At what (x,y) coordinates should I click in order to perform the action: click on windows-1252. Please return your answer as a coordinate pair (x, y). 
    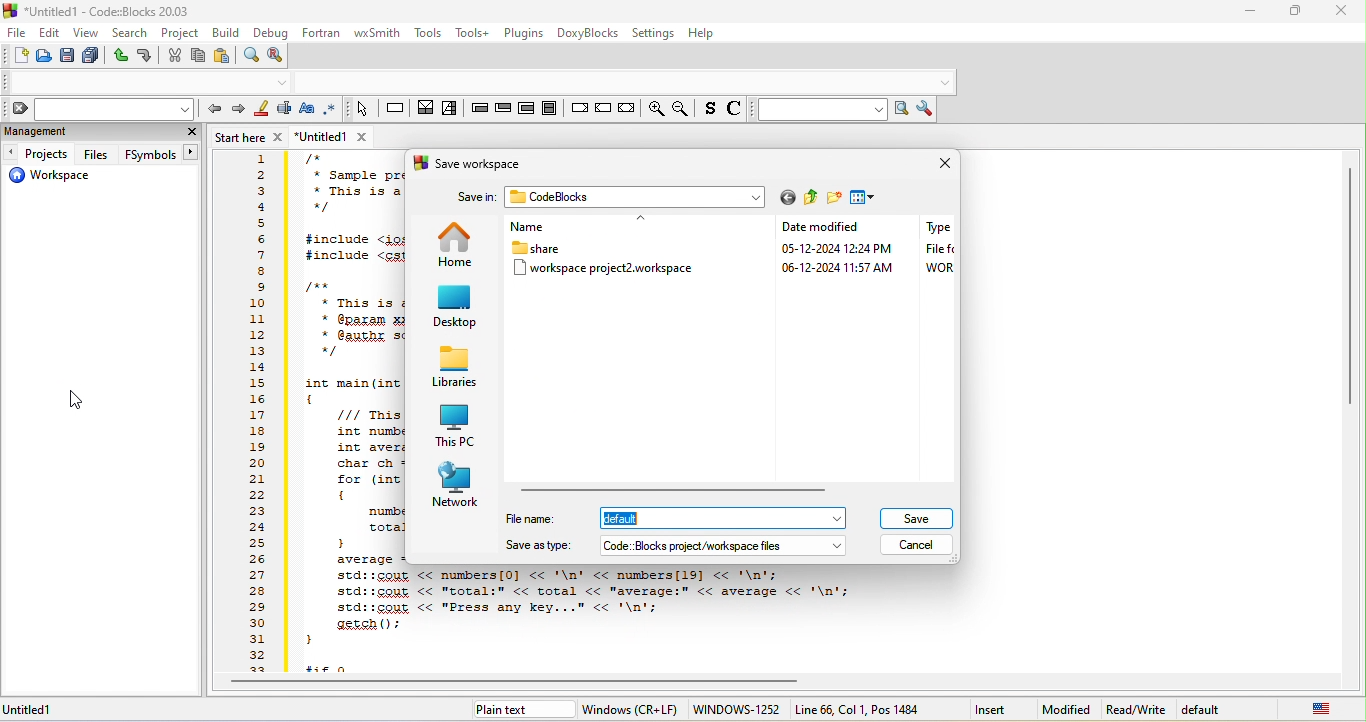
    Looking at the image, I should click on (735, 709).